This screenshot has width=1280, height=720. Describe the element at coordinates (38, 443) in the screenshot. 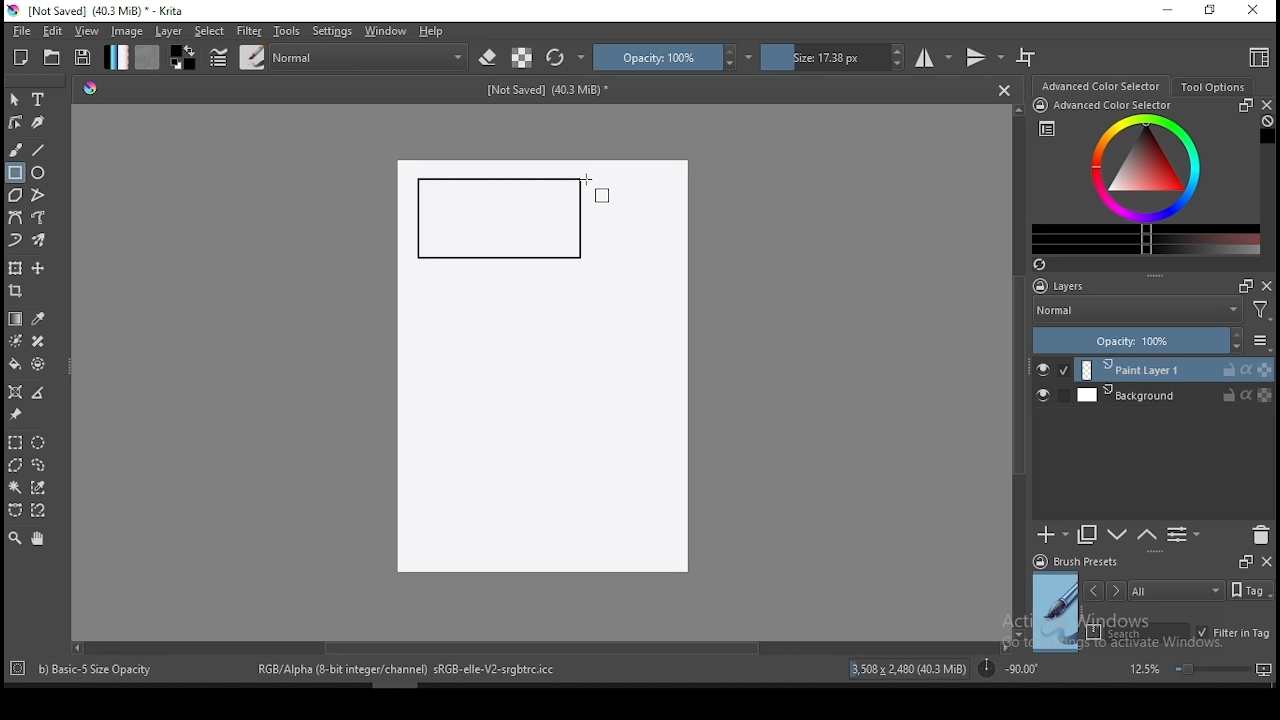

I see `elliptical selection tool` at that location.